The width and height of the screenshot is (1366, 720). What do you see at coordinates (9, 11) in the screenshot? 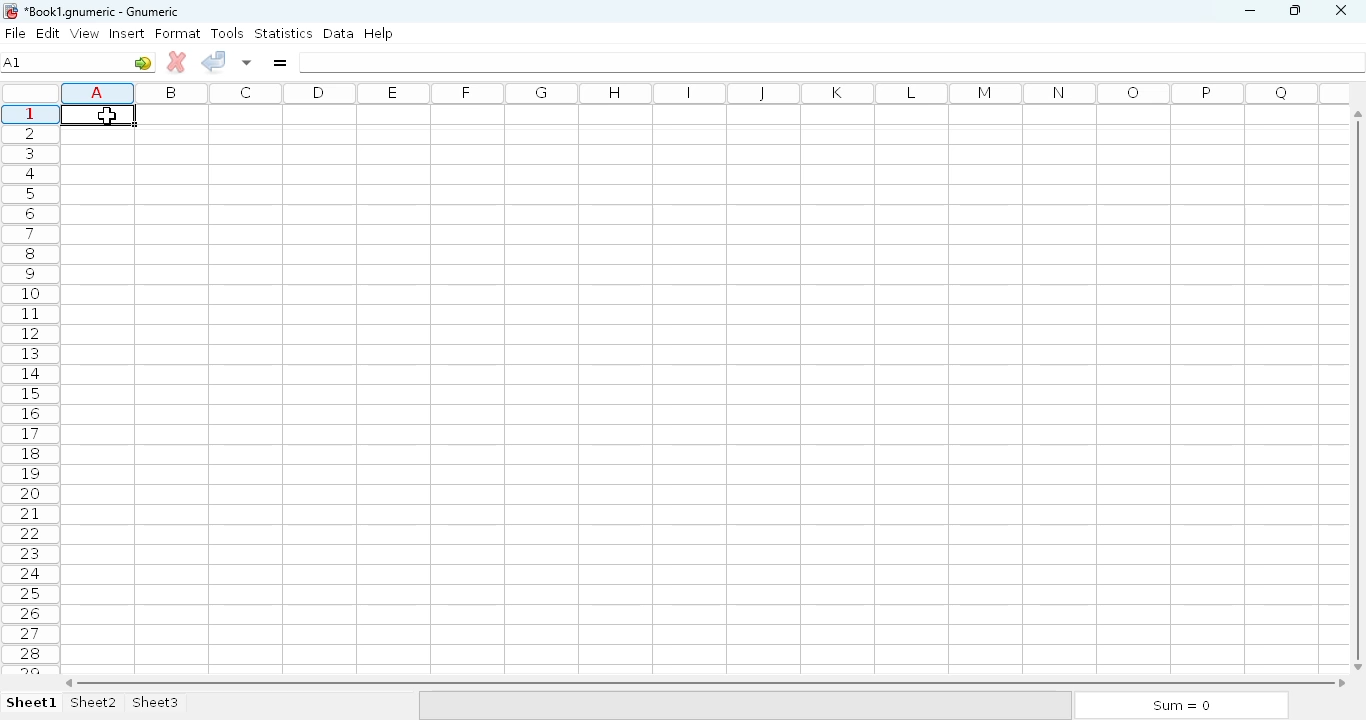
I see `logo` at bounding box center [9, 11].